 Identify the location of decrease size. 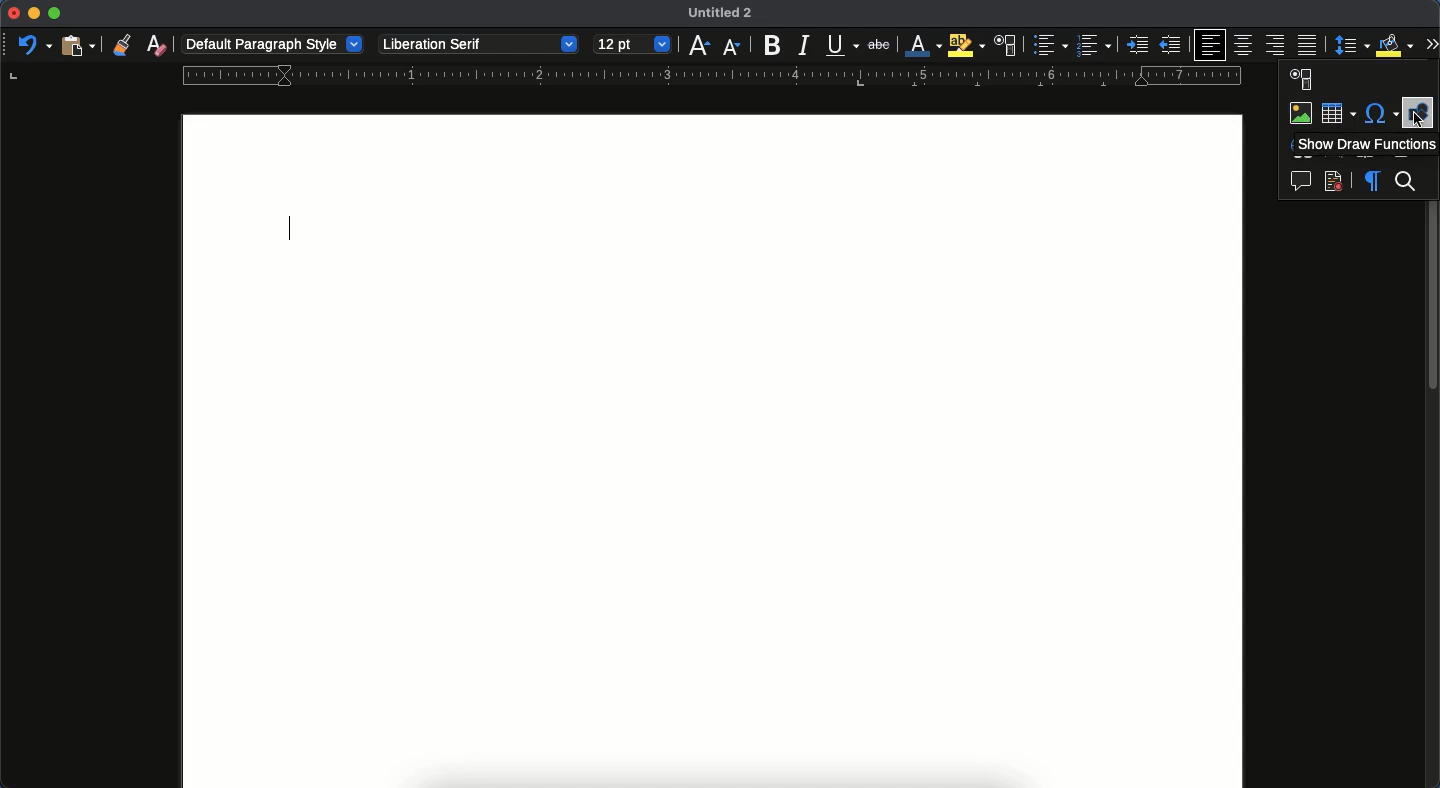
(698, 44).